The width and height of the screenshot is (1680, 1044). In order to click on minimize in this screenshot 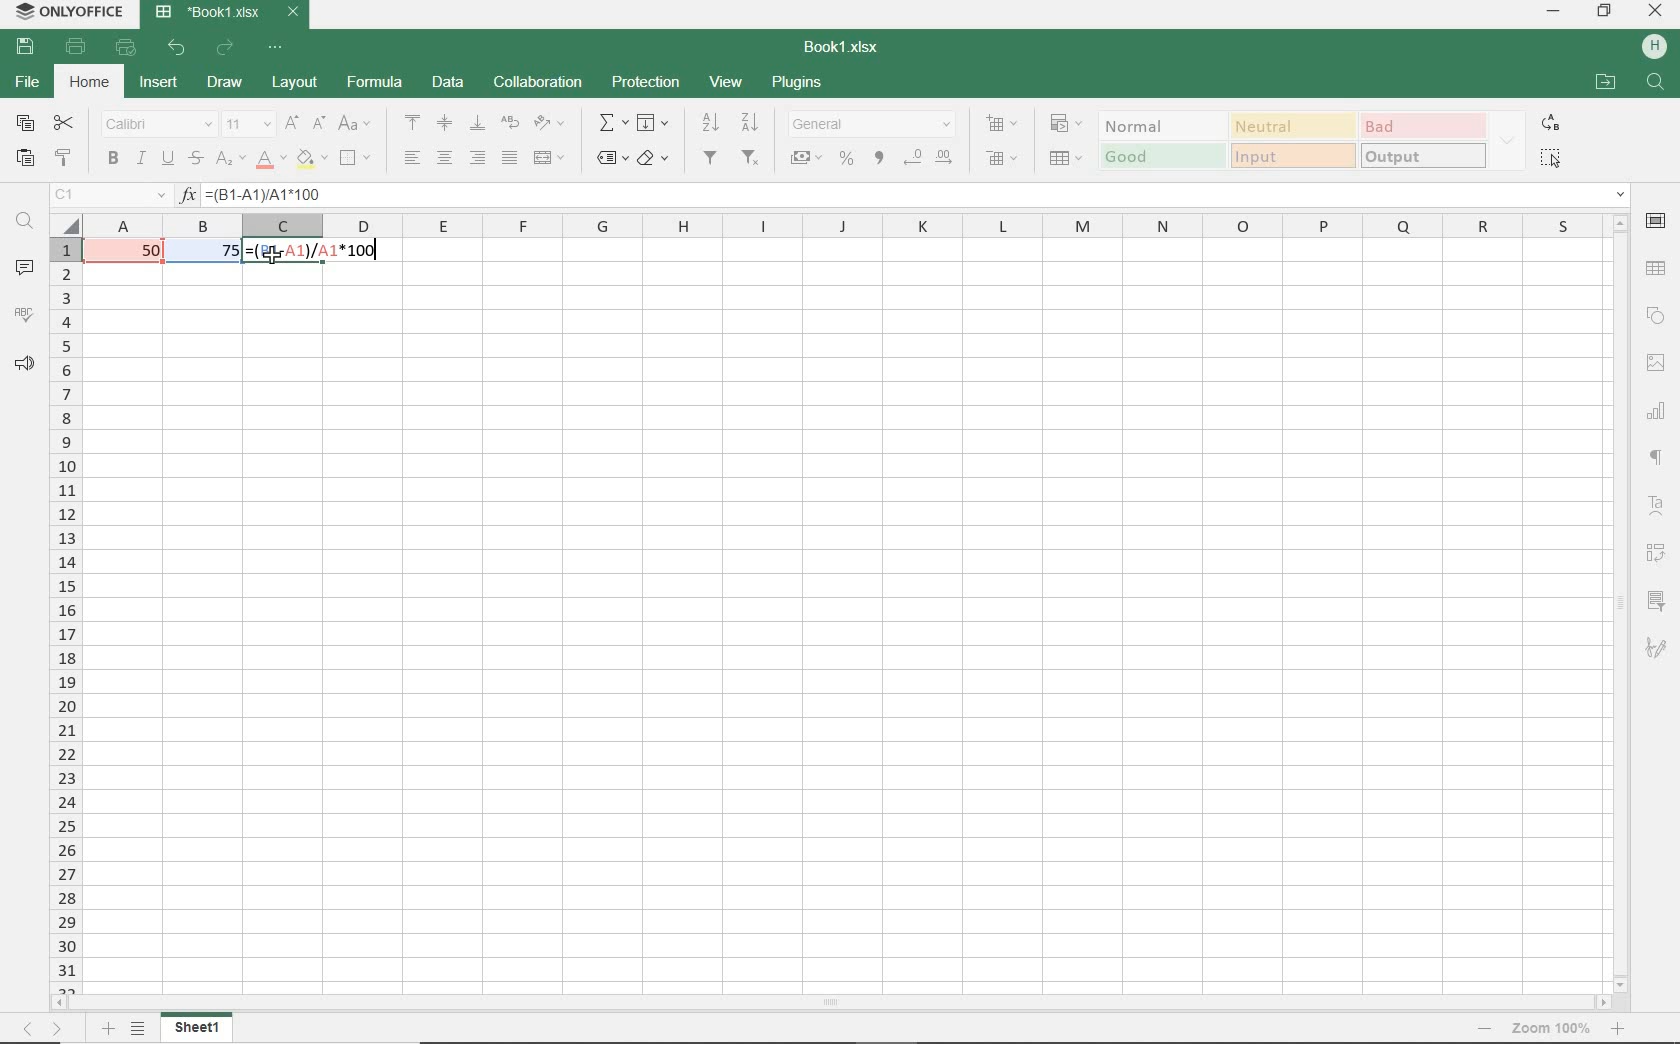, I will do `click(1555, 13)`.